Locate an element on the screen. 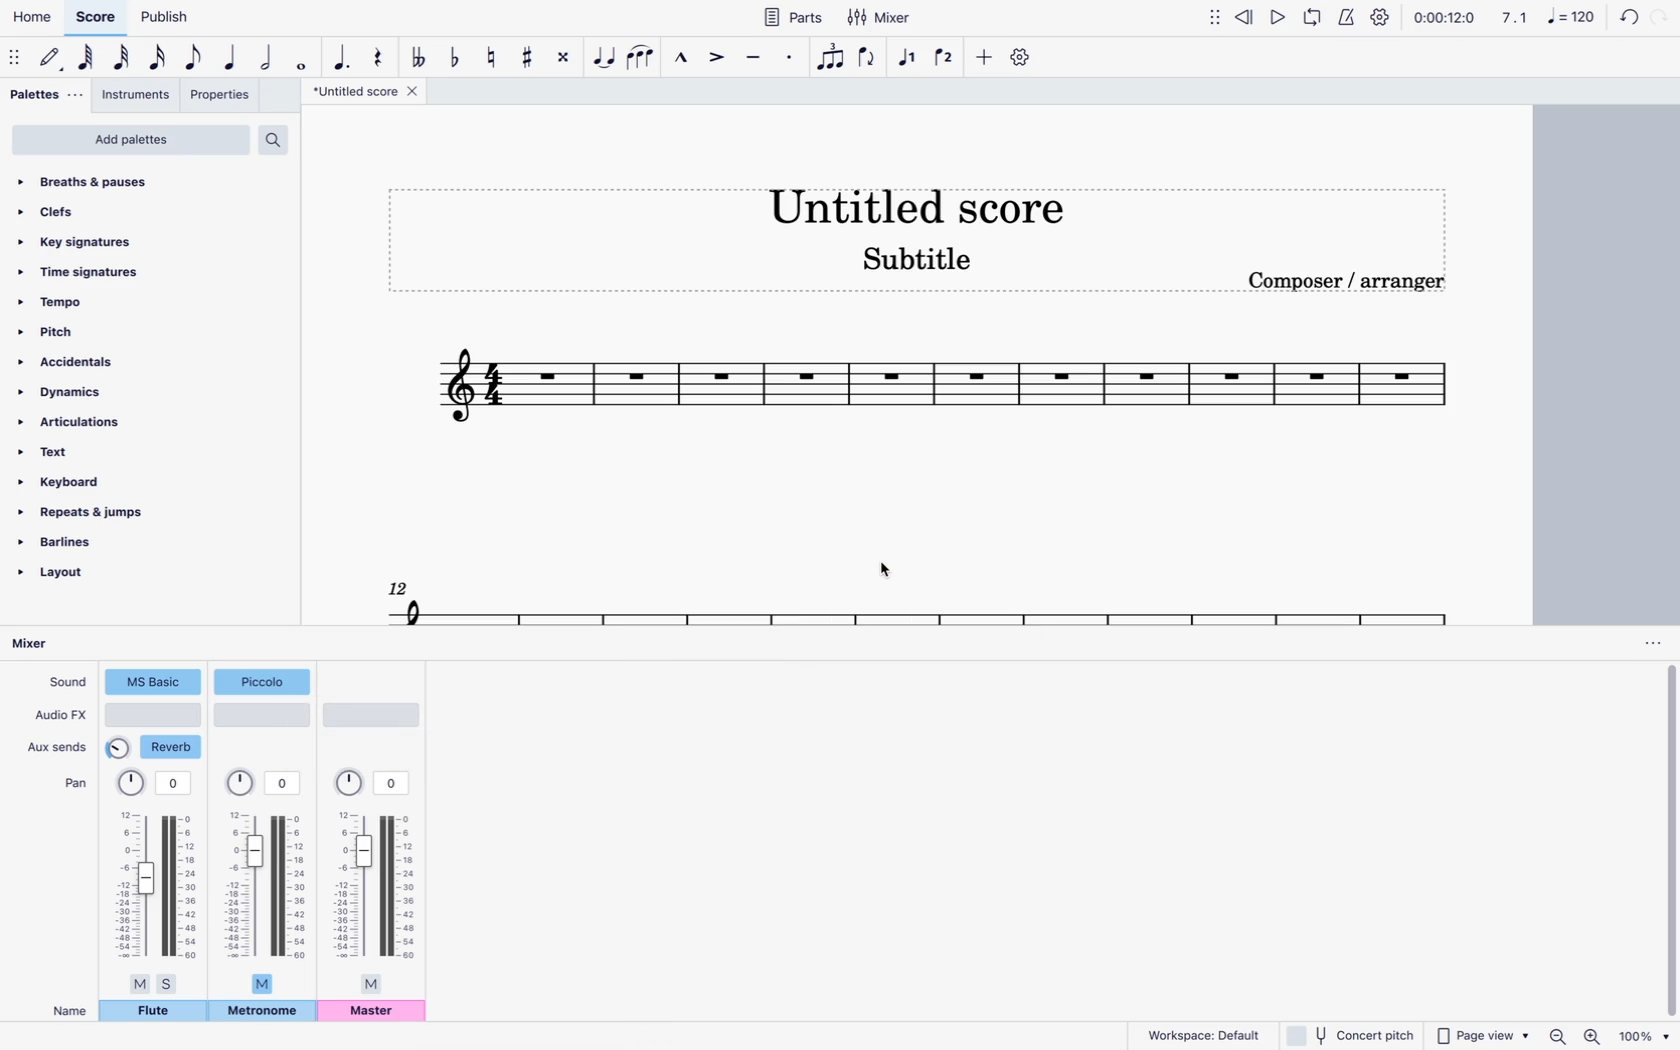  eight note is located at coordinates (195, 57).